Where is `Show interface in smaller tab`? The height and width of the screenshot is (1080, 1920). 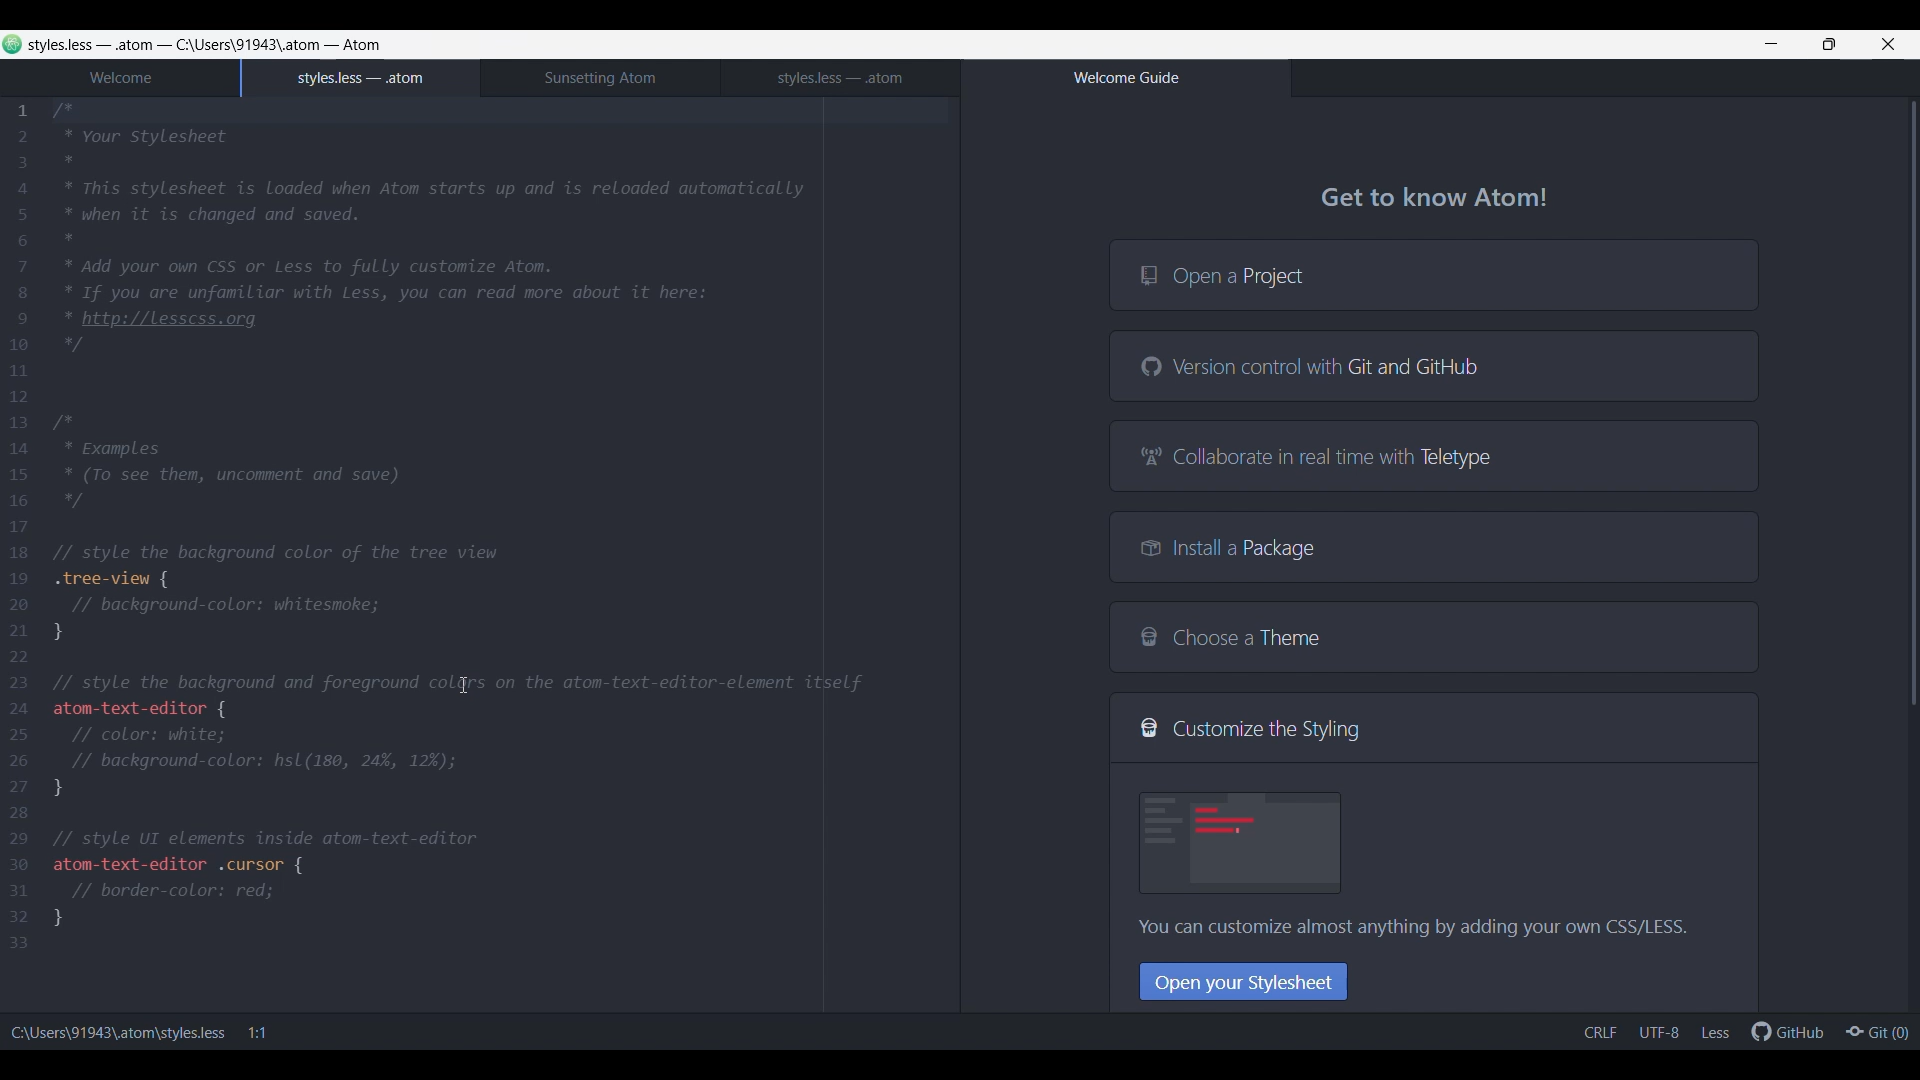
Show interface in smaller tab is located at coordinates (1829, 44).